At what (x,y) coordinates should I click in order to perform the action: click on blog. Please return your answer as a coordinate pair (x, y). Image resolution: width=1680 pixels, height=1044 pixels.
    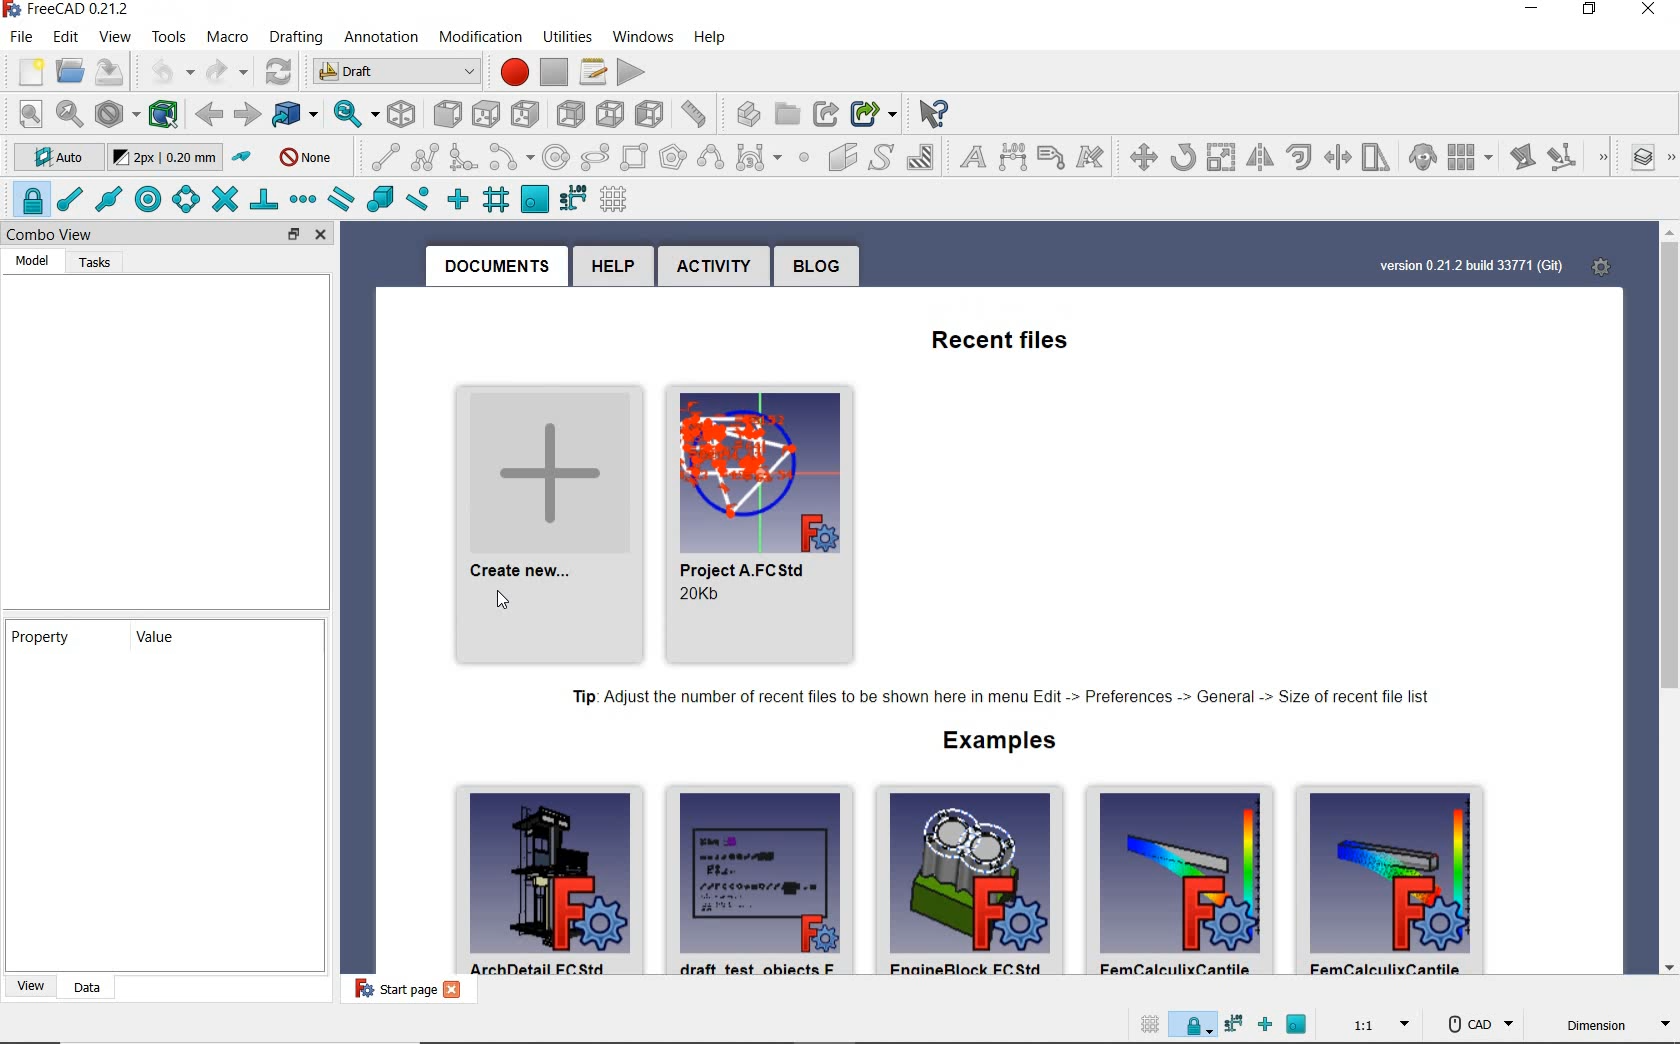
    Looking at the image, I should click on (820, 265).